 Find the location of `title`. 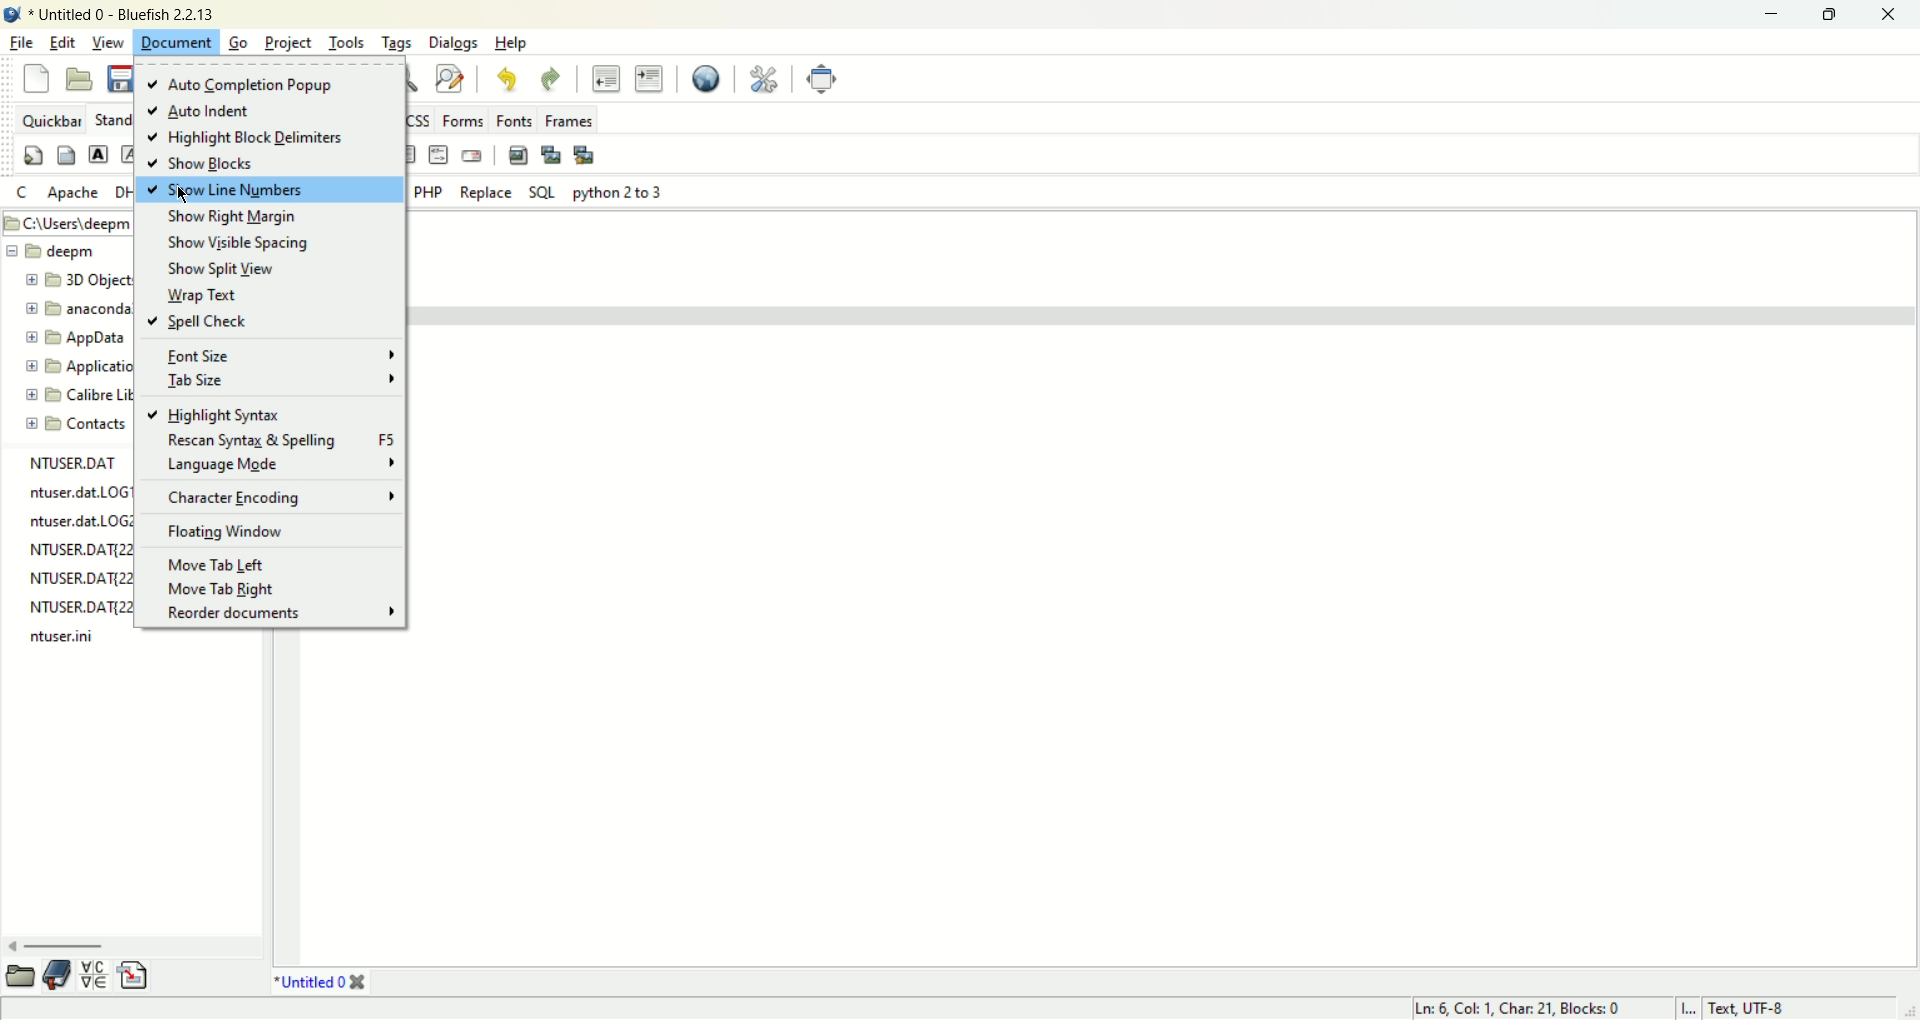

title is located at coordinates (123, 14).